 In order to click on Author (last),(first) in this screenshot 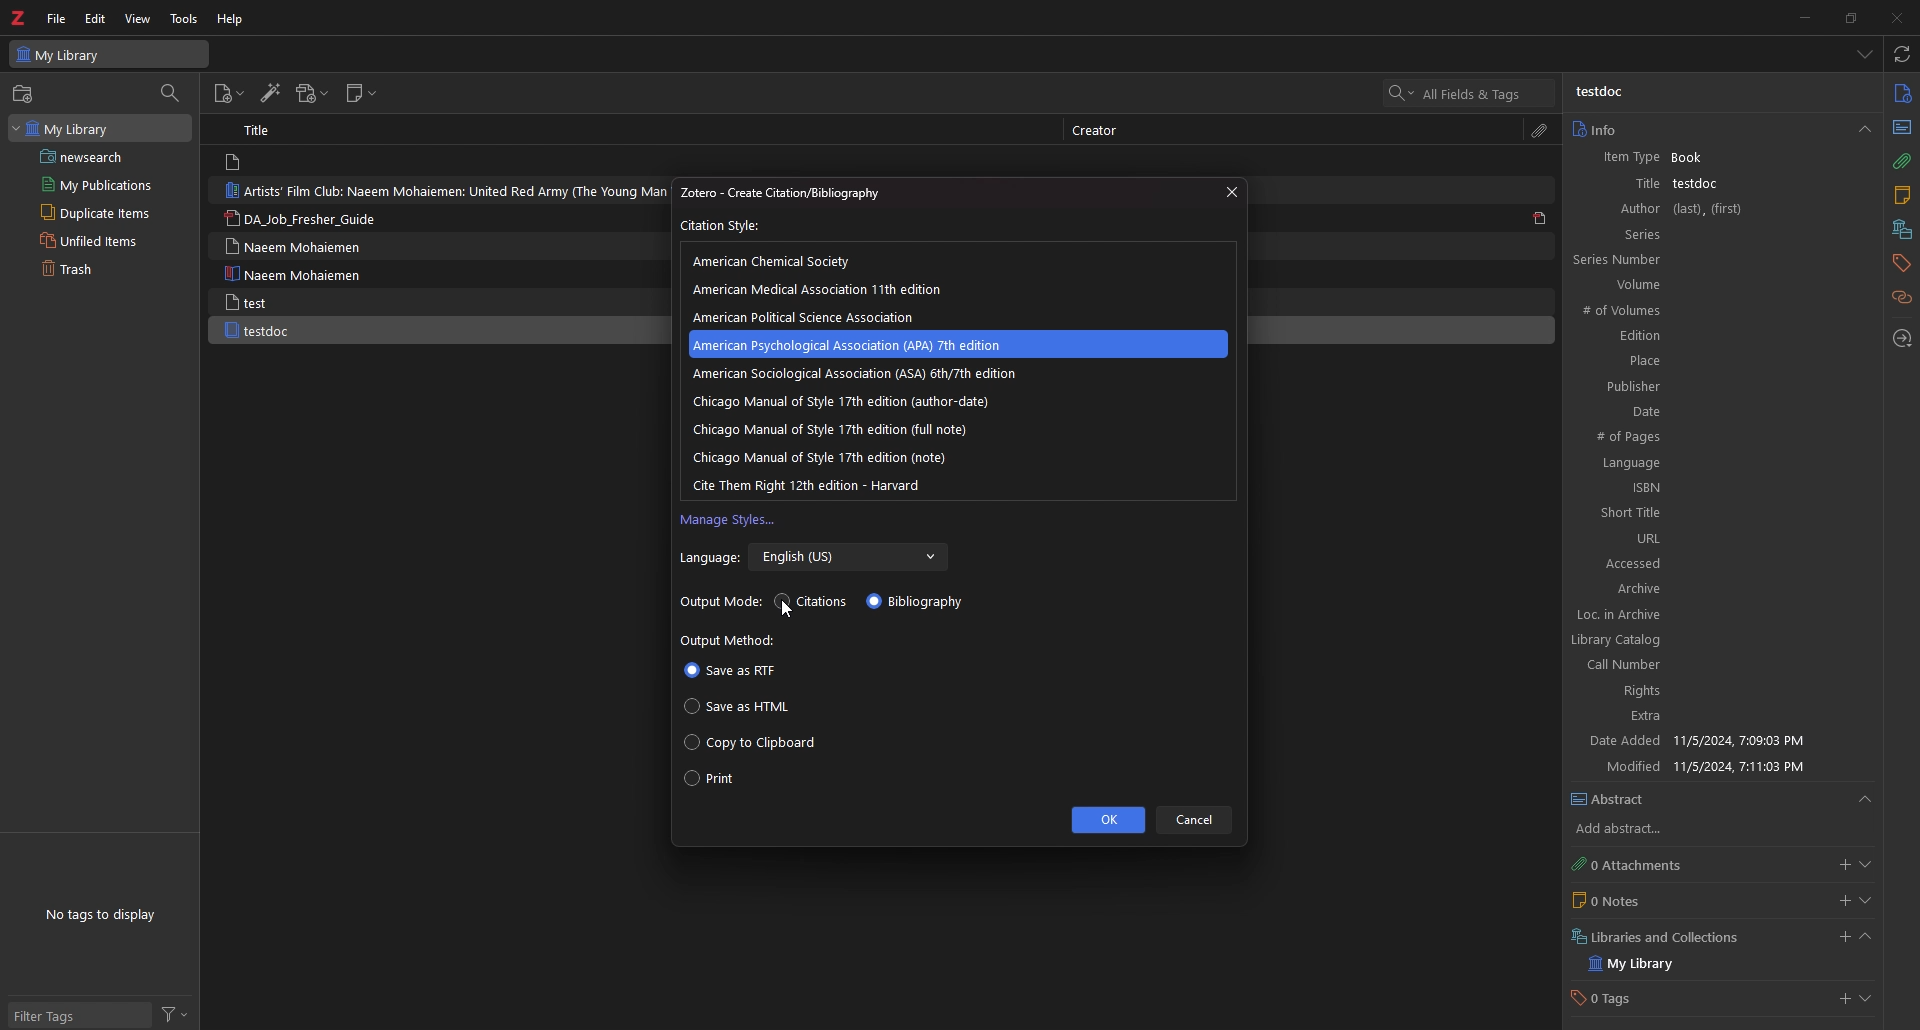, I will do `click(1718, 209)`.